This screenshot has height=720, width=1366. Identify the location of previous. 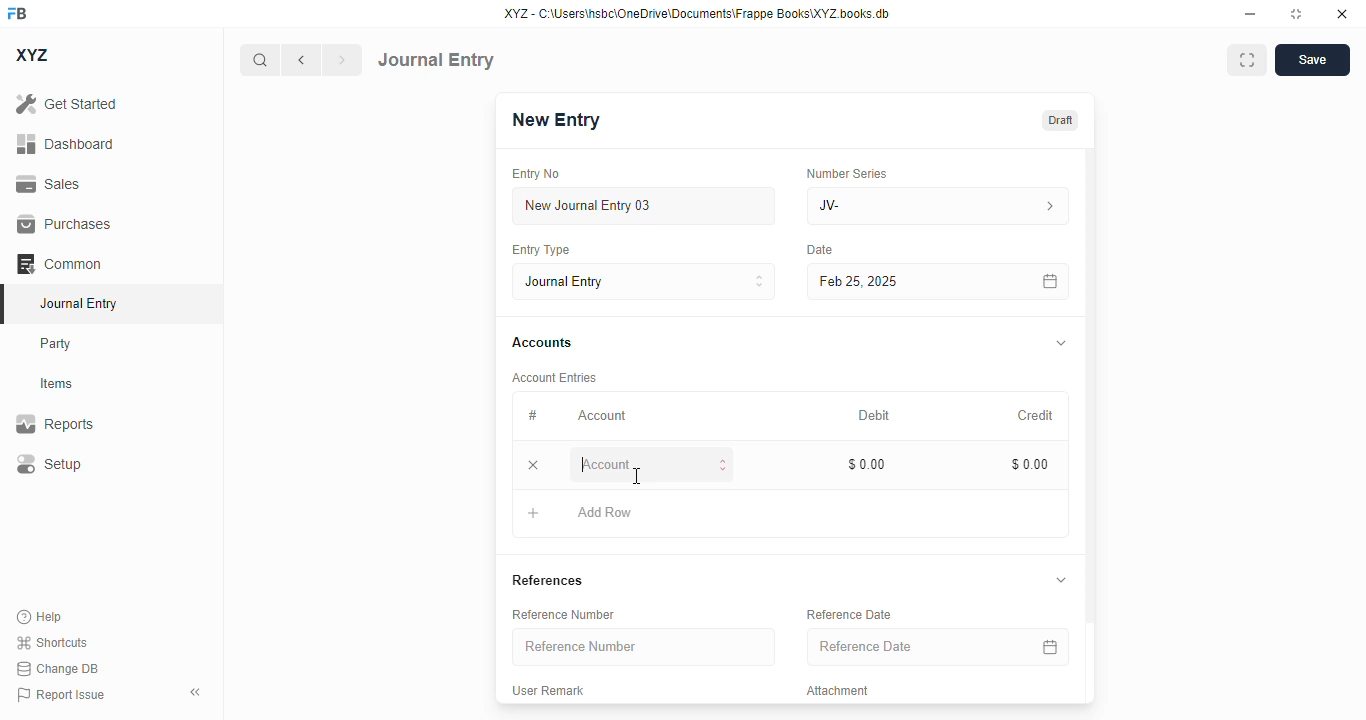
(301, 60).